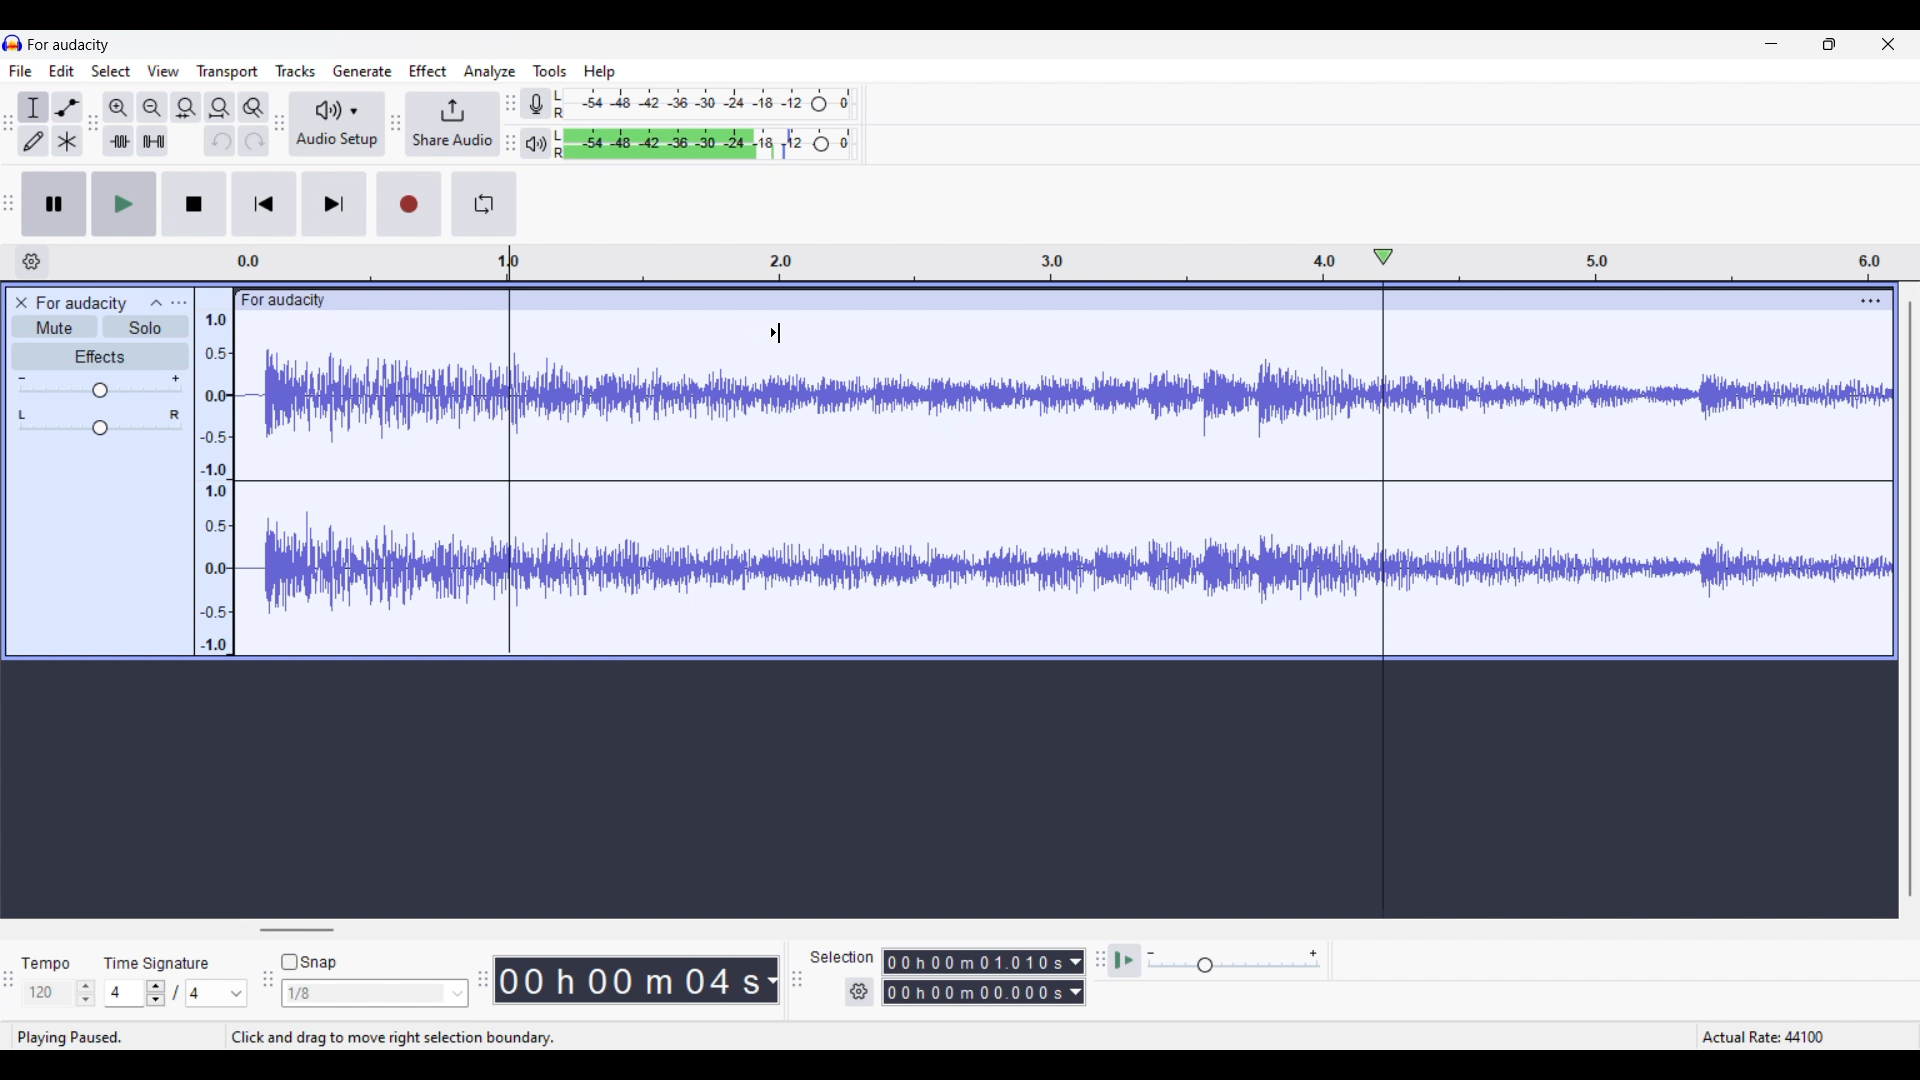  I want to click on Recording level, so click(705, 104).